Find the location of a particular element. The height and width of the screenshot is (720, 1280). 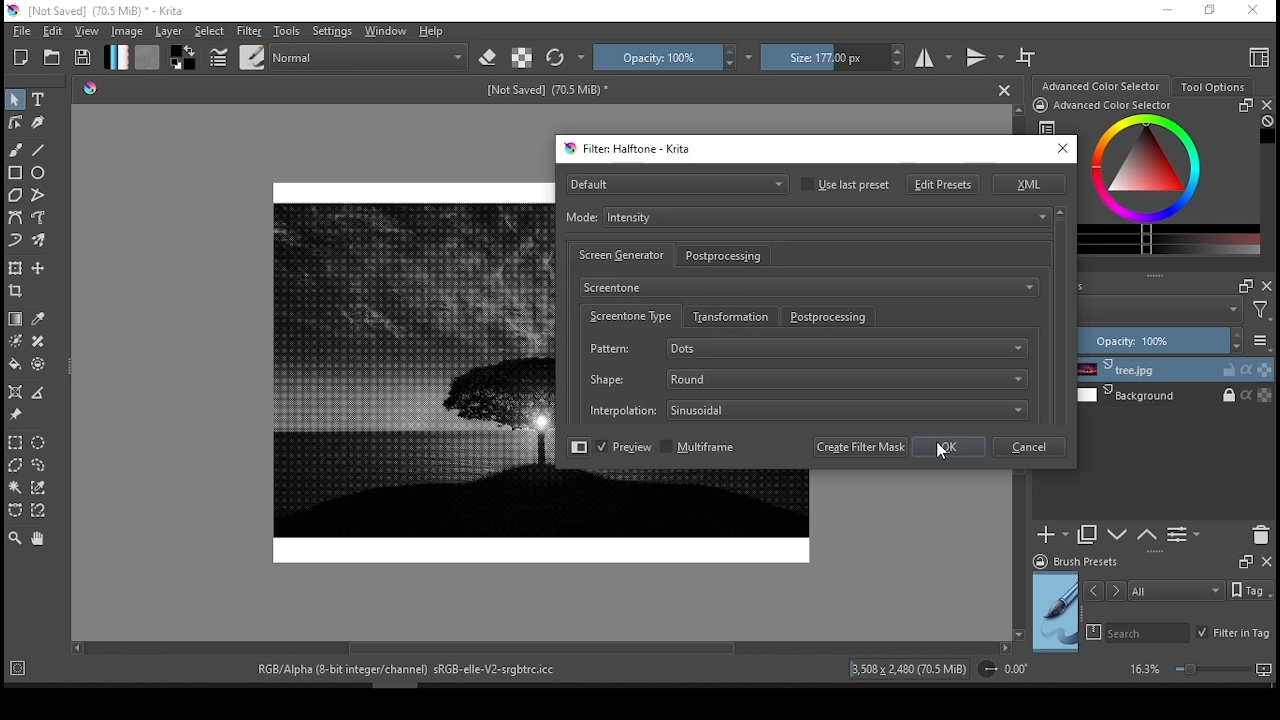

ok is located at coordinates (949, 447).